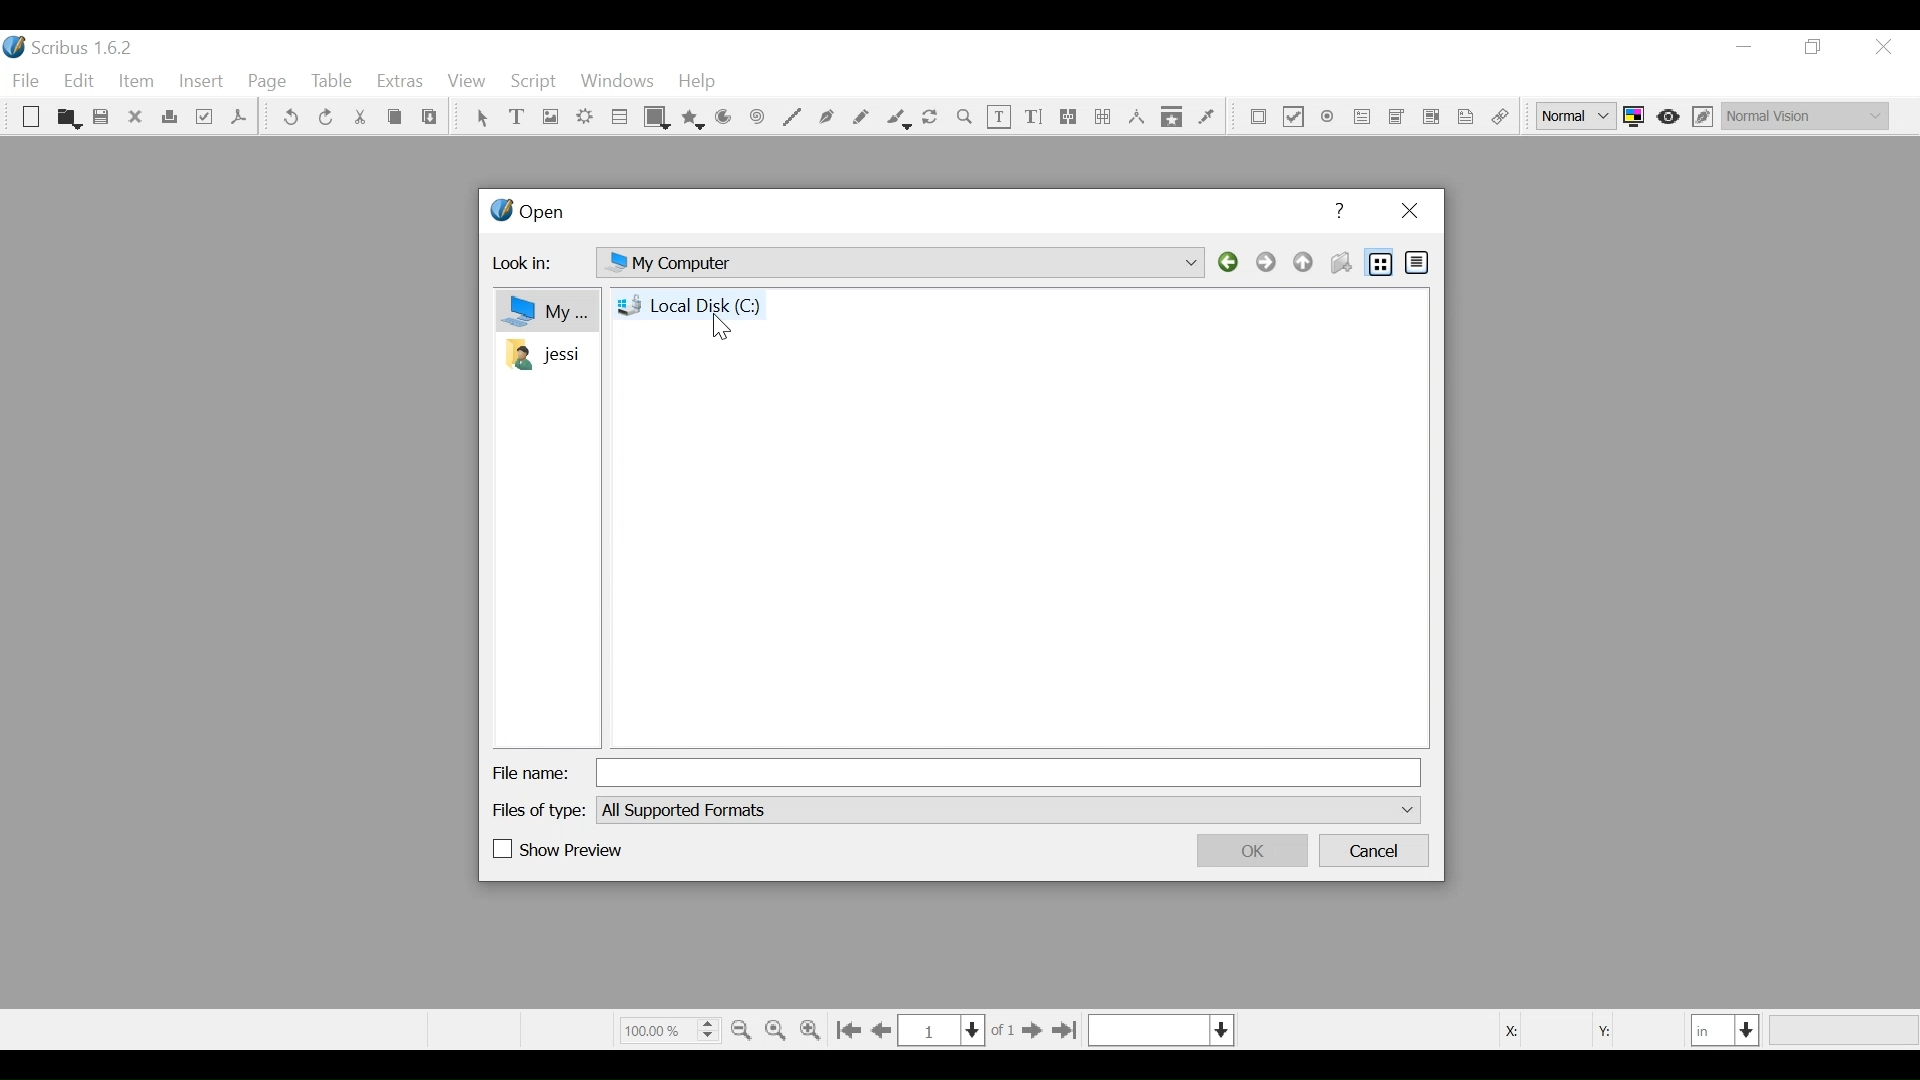 This screenshot has height=1080, width=1920. Describe the element at coordinates (932, 118) in the screenshot. I see `Rotate image` at that location.